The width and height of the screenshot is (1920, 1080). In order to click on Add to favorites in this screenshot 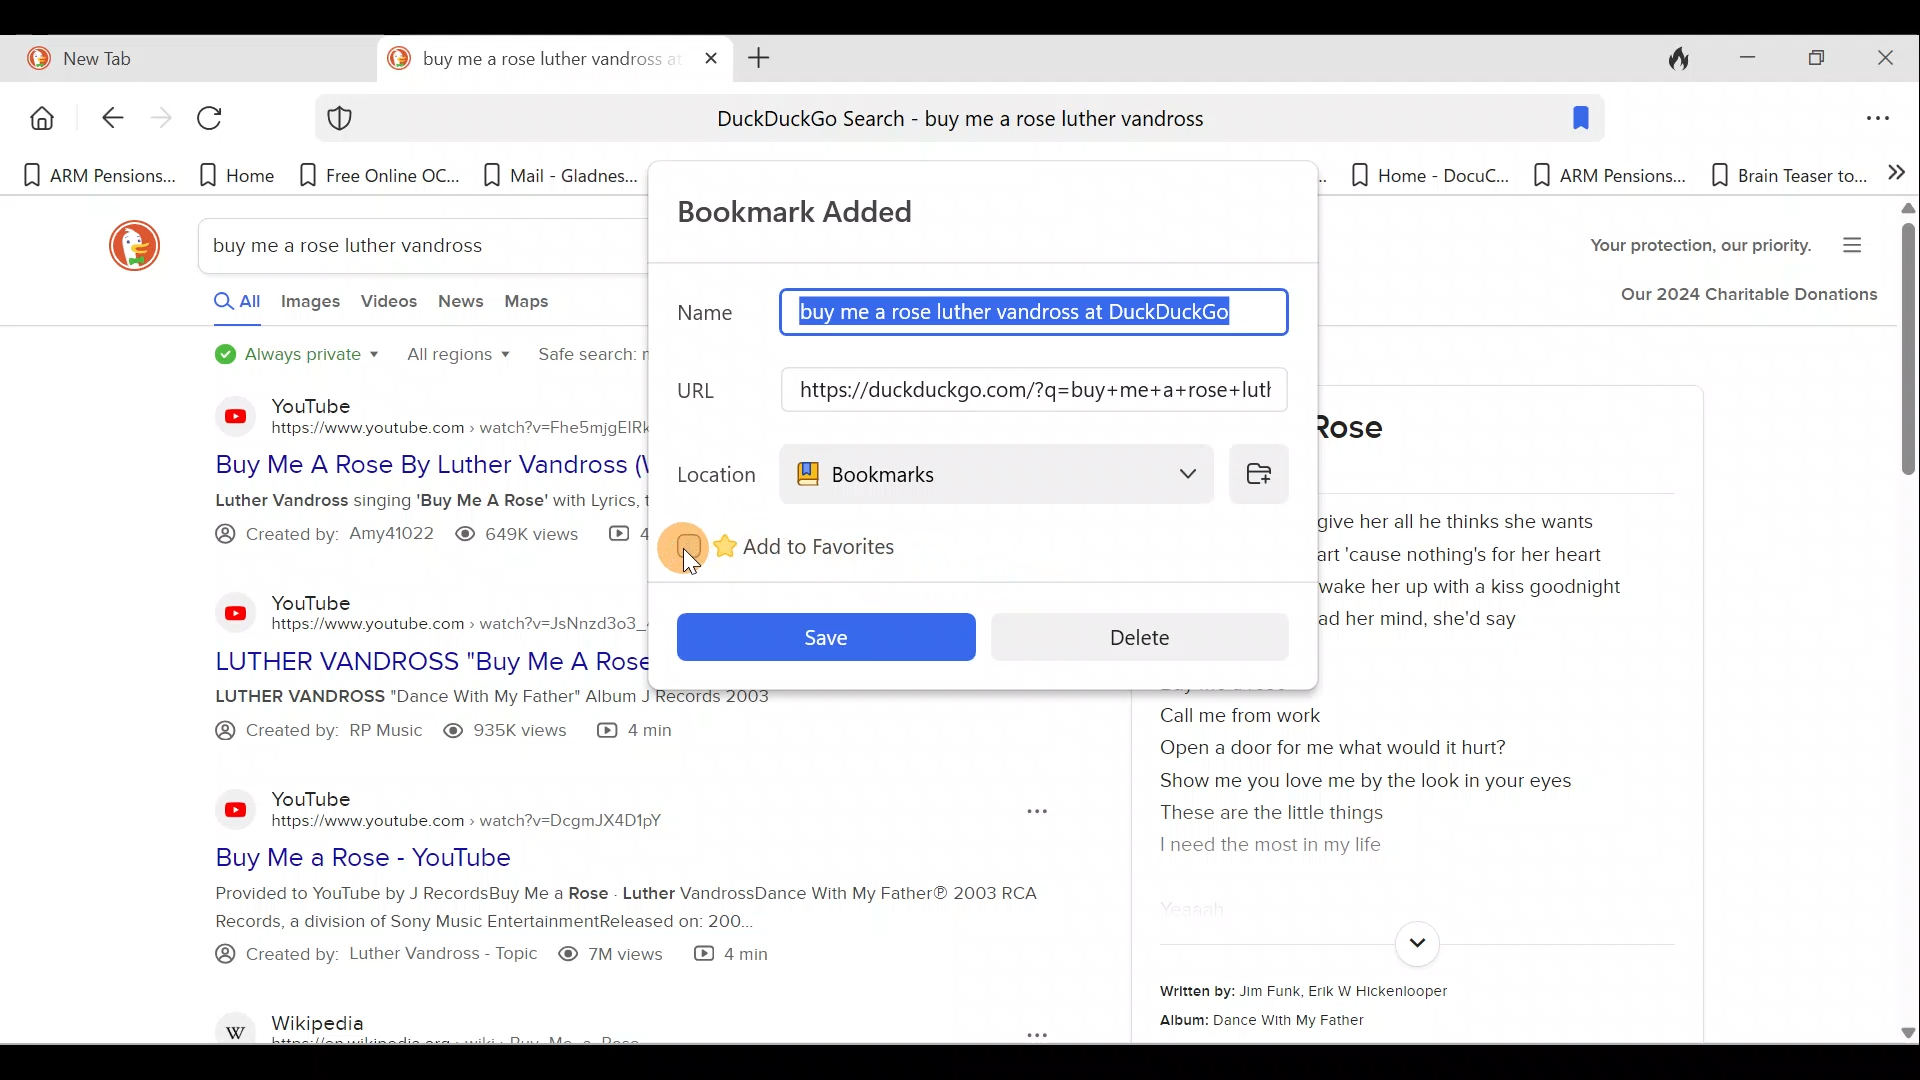, I will do `click(824, 543)`.